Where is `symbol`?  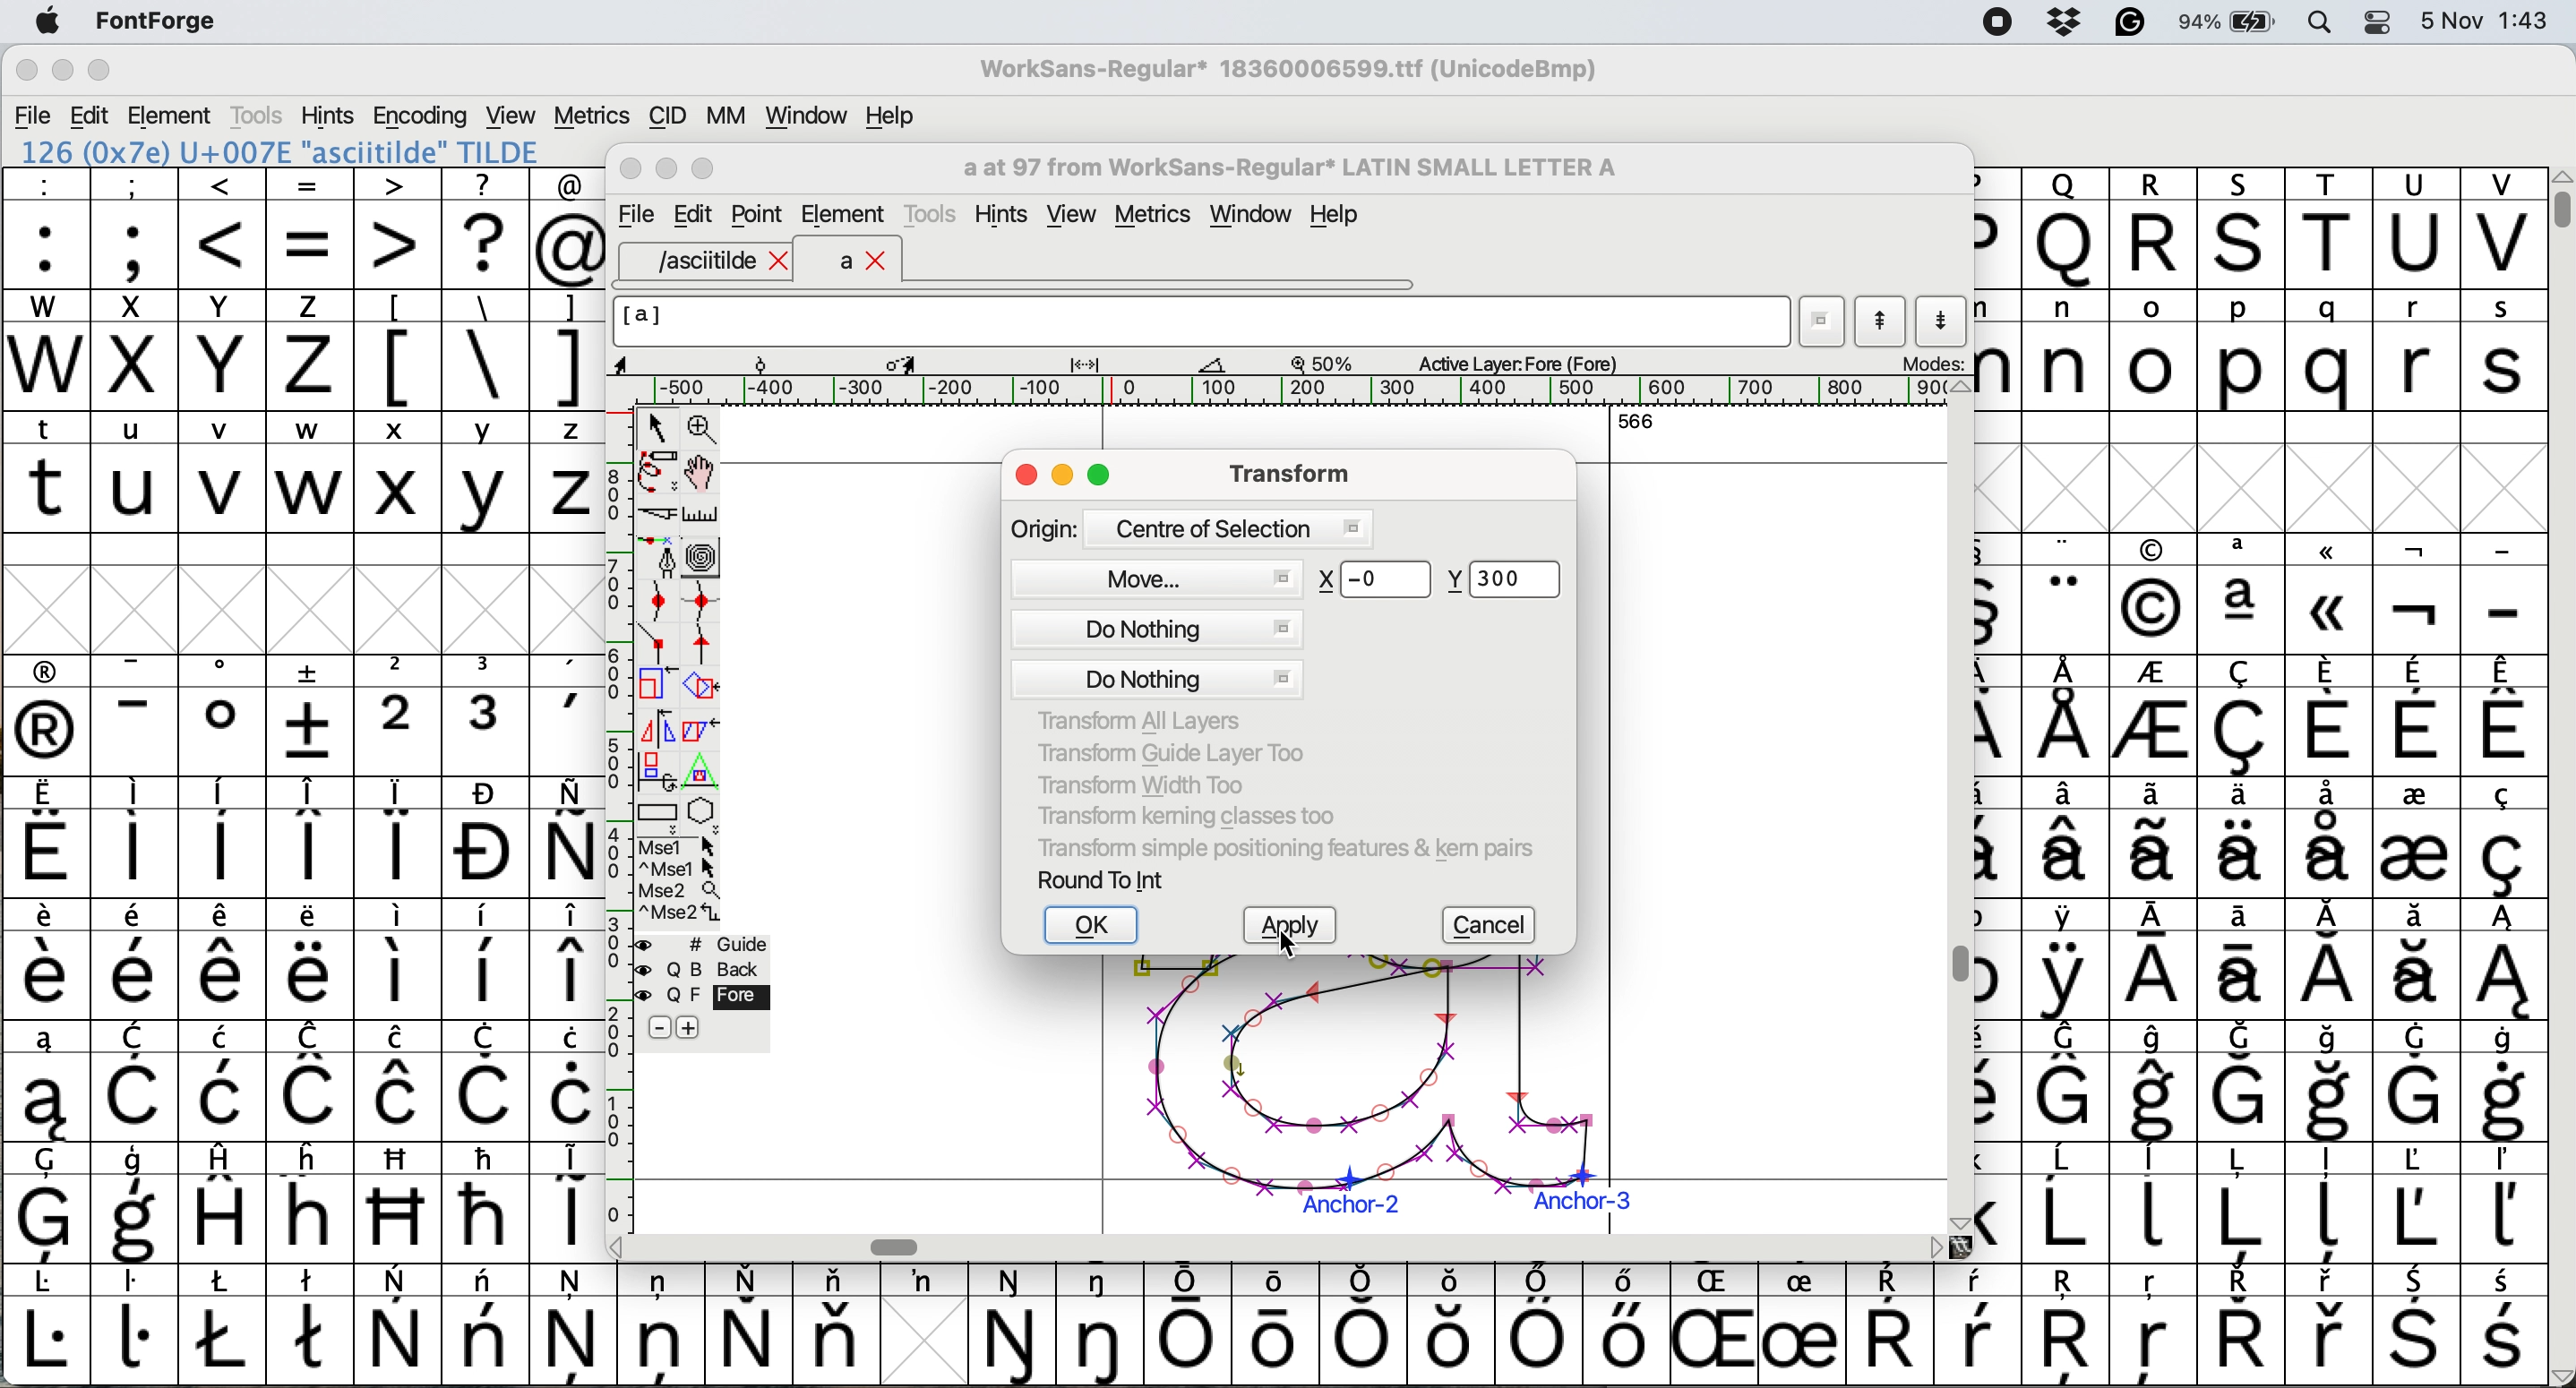
symbol is located at coordinates (2067, 1081).